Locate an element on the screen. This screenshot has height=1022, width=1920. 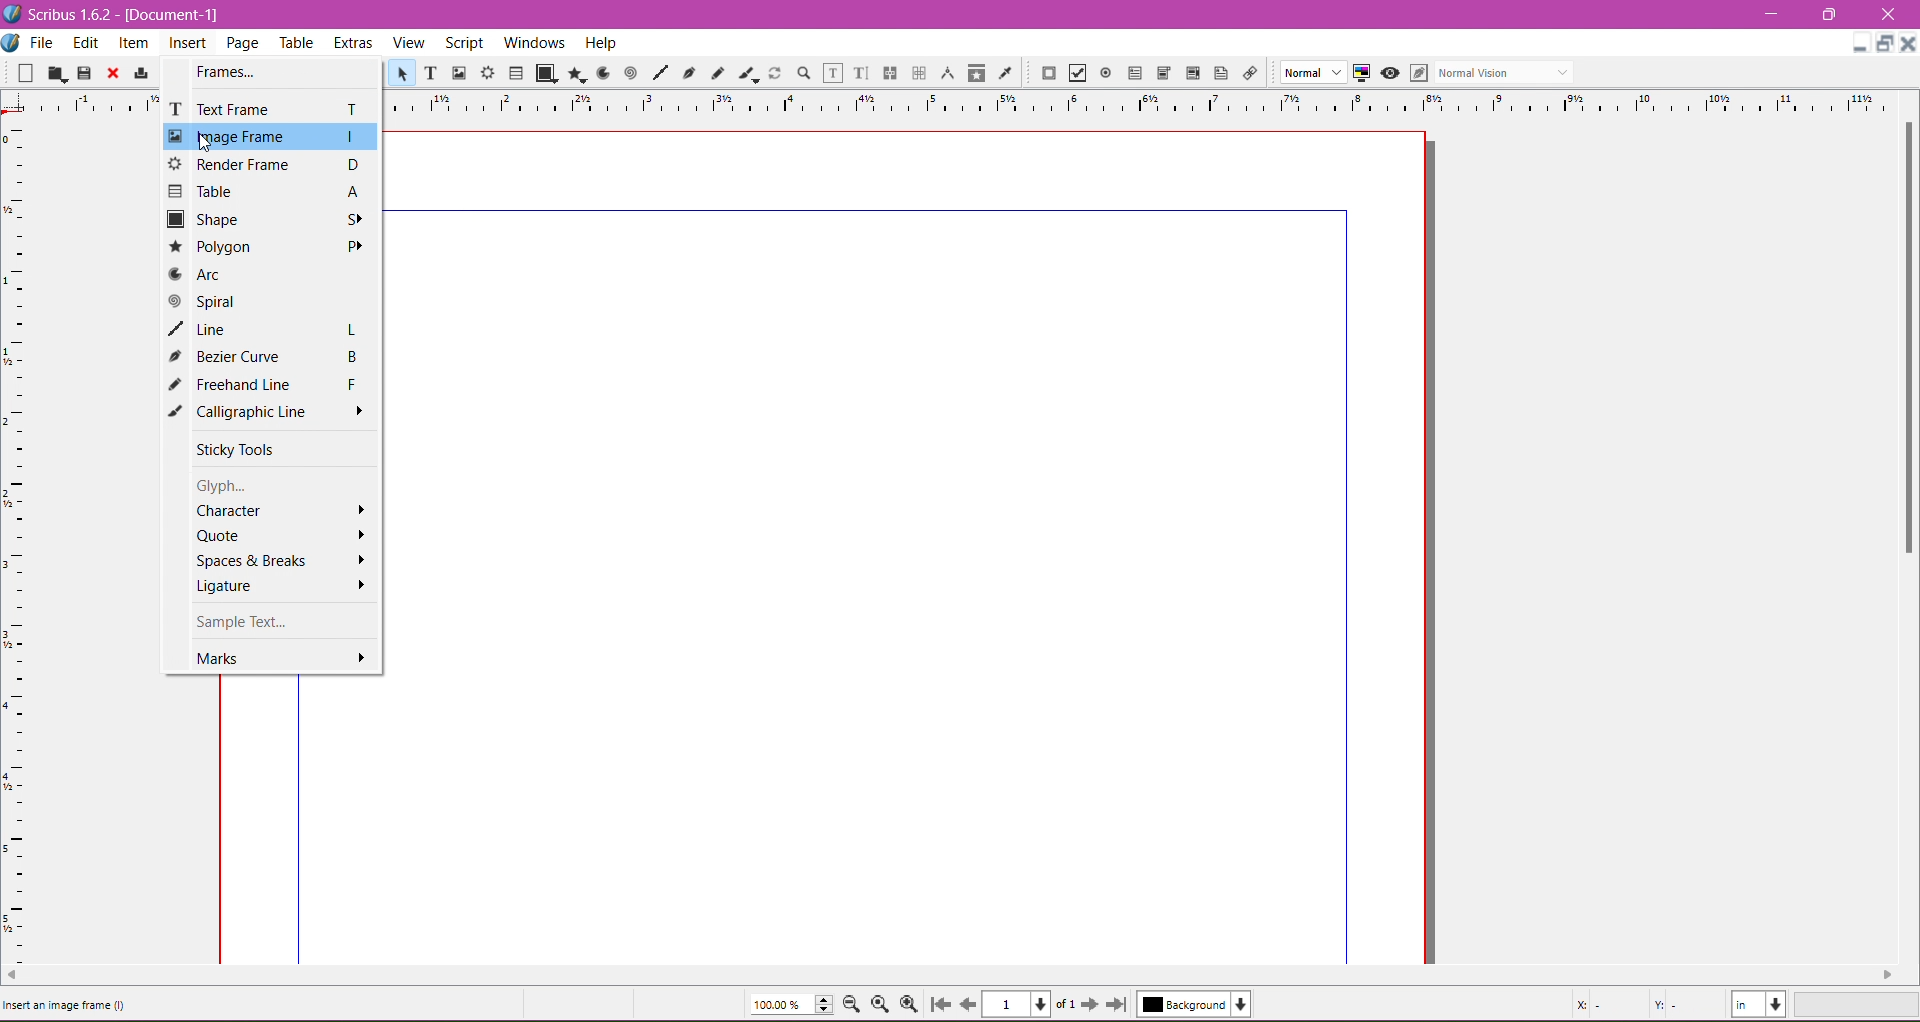
Polygon is located at coordinates (273, 247).